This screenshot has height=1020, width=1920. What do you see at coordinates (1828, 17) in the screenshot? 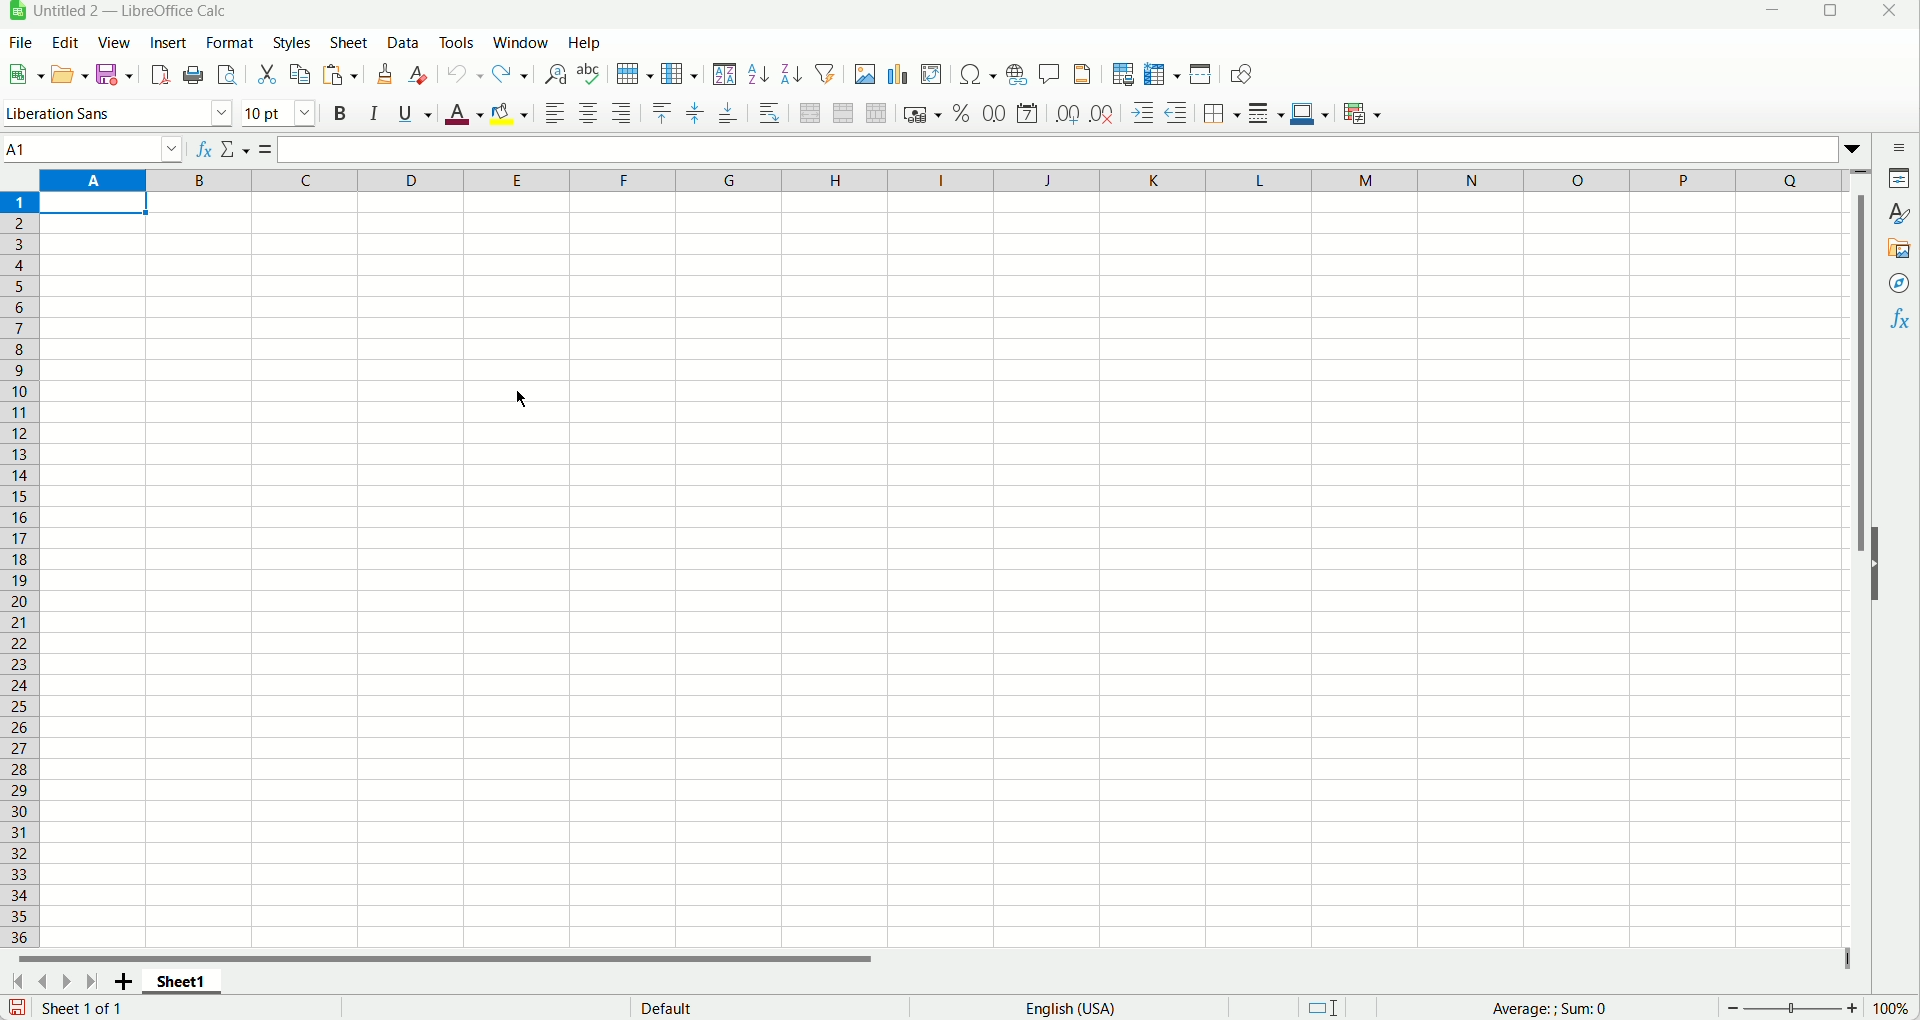
I see `Maximize` at bounding box center [1828, 17].